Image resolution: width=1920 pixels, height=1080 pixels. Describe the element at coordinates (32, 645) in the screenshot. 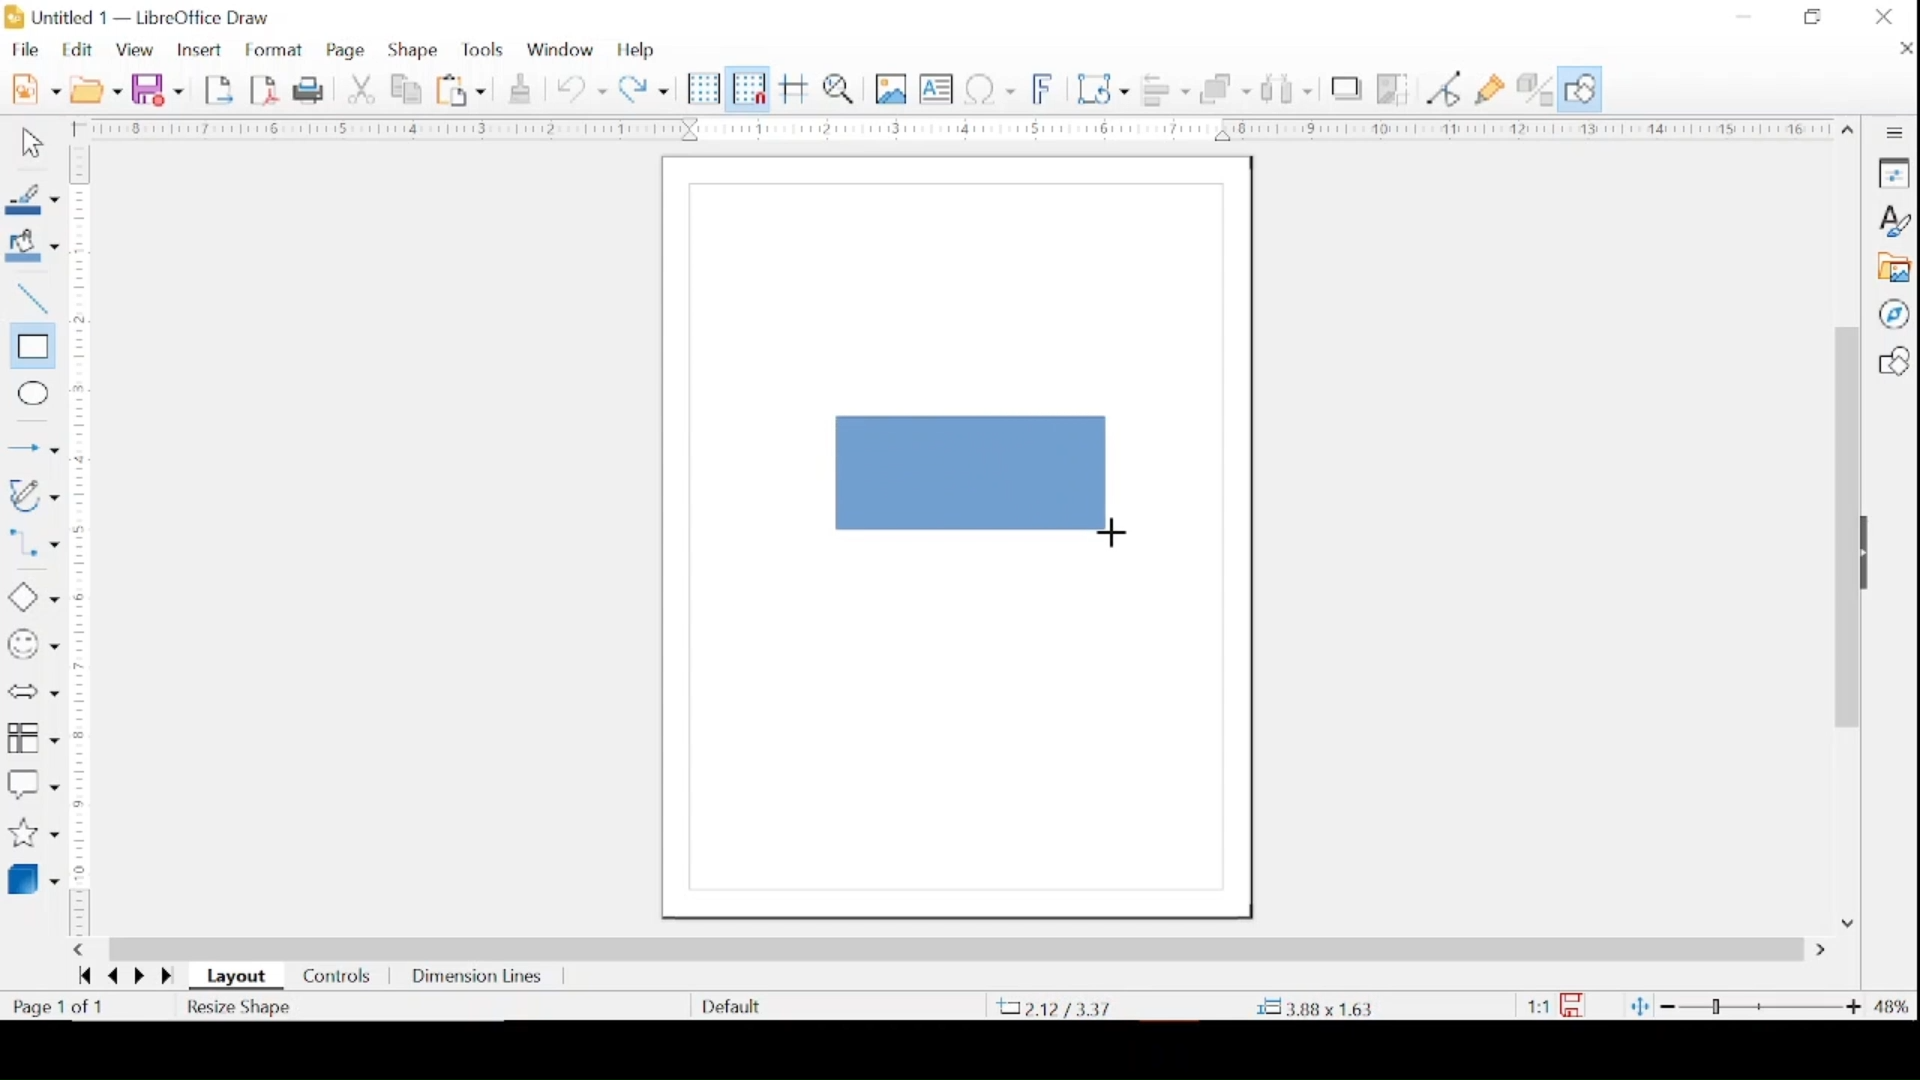

I see `symbols and shapes` at that location.